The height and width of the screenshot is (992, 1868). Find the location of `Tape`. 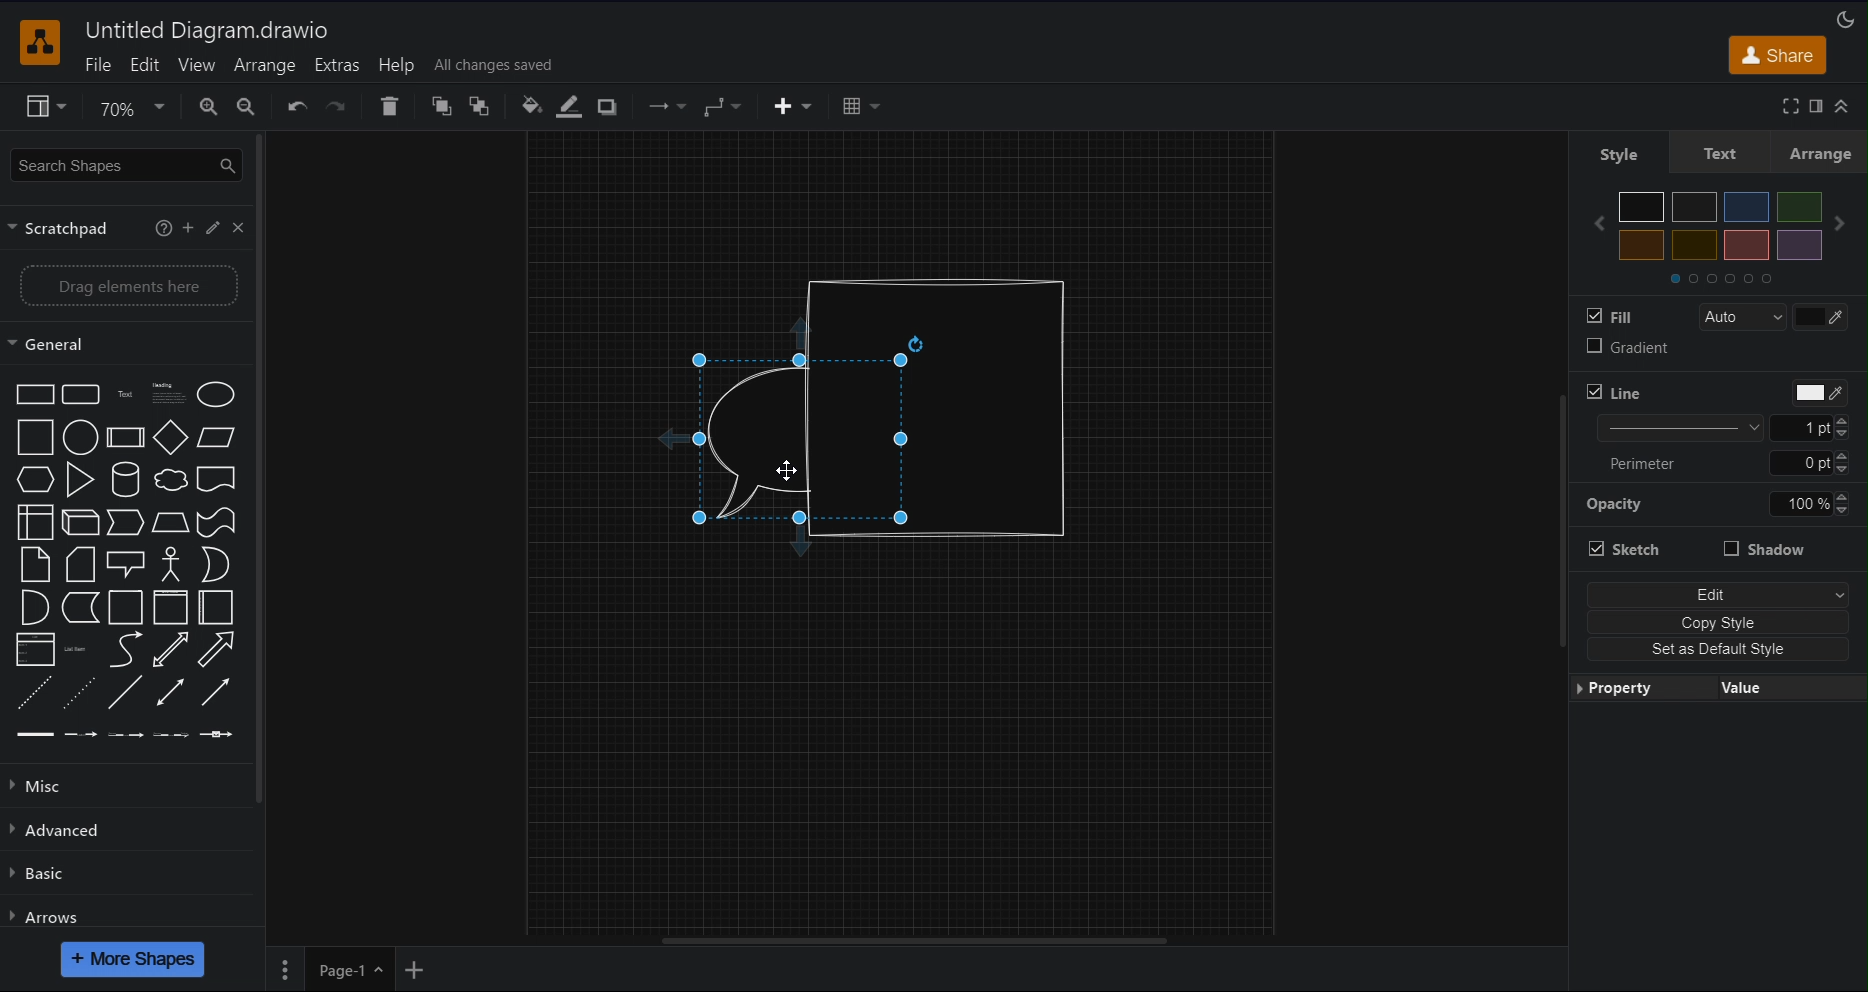

Tape is located at coordinates (215, 523).